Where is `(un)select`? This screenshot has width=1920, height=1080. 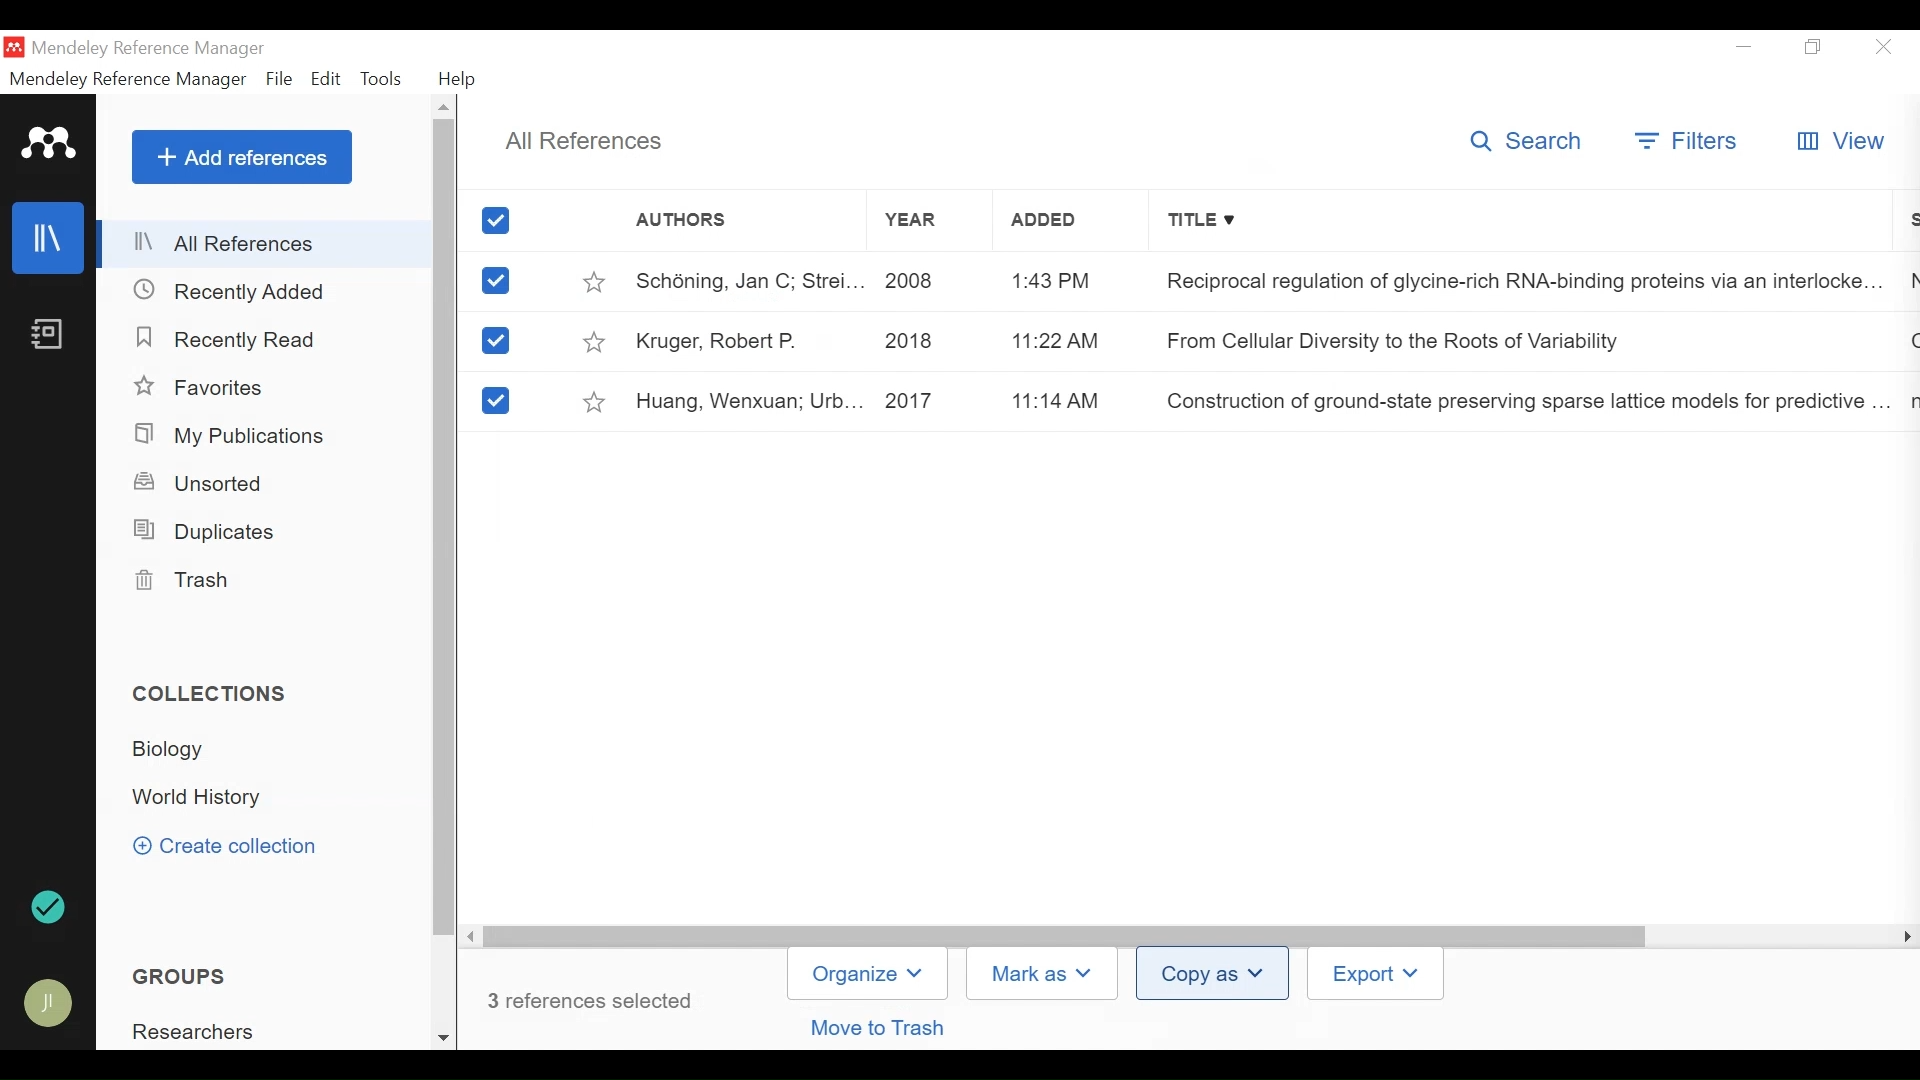
(un)select is located at coordinates (495, 341).